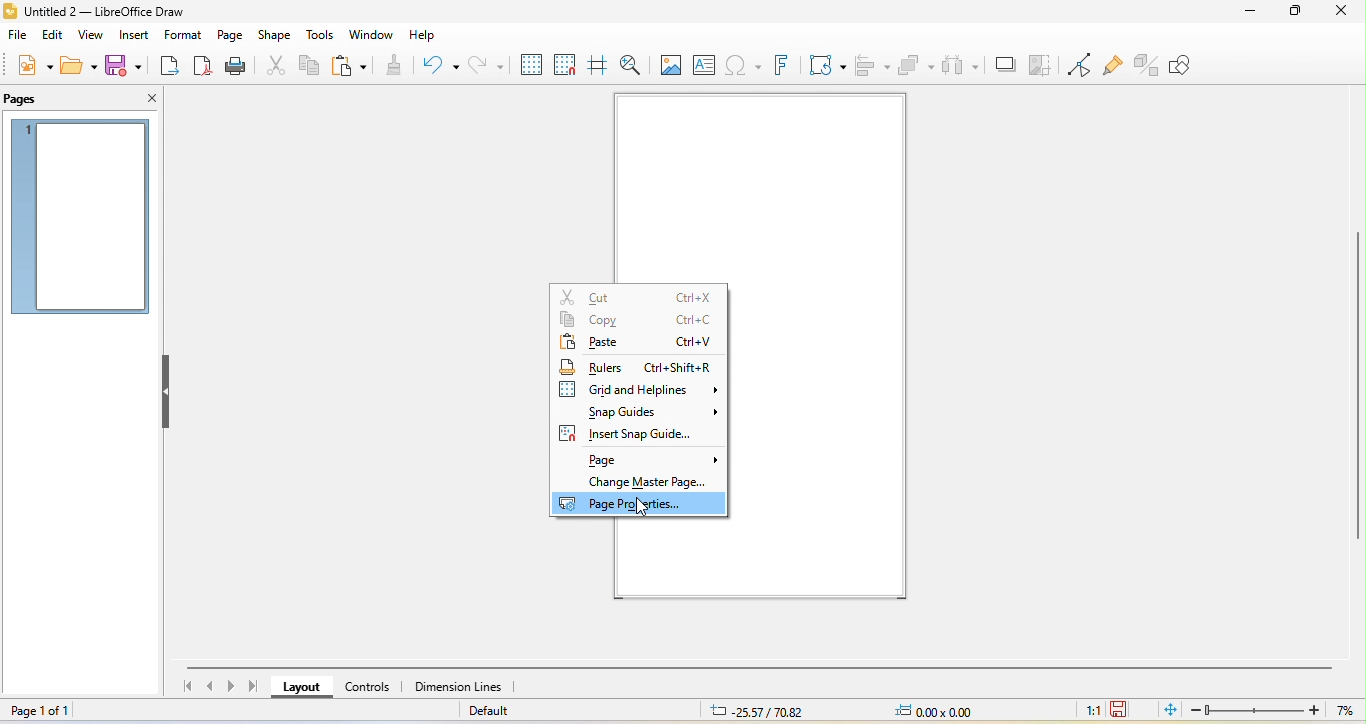 The height and width of the screenshot is (724, 1366). Describe the element at coordinates (1294, 12) in the screenshot. I see `maximize` at that location.